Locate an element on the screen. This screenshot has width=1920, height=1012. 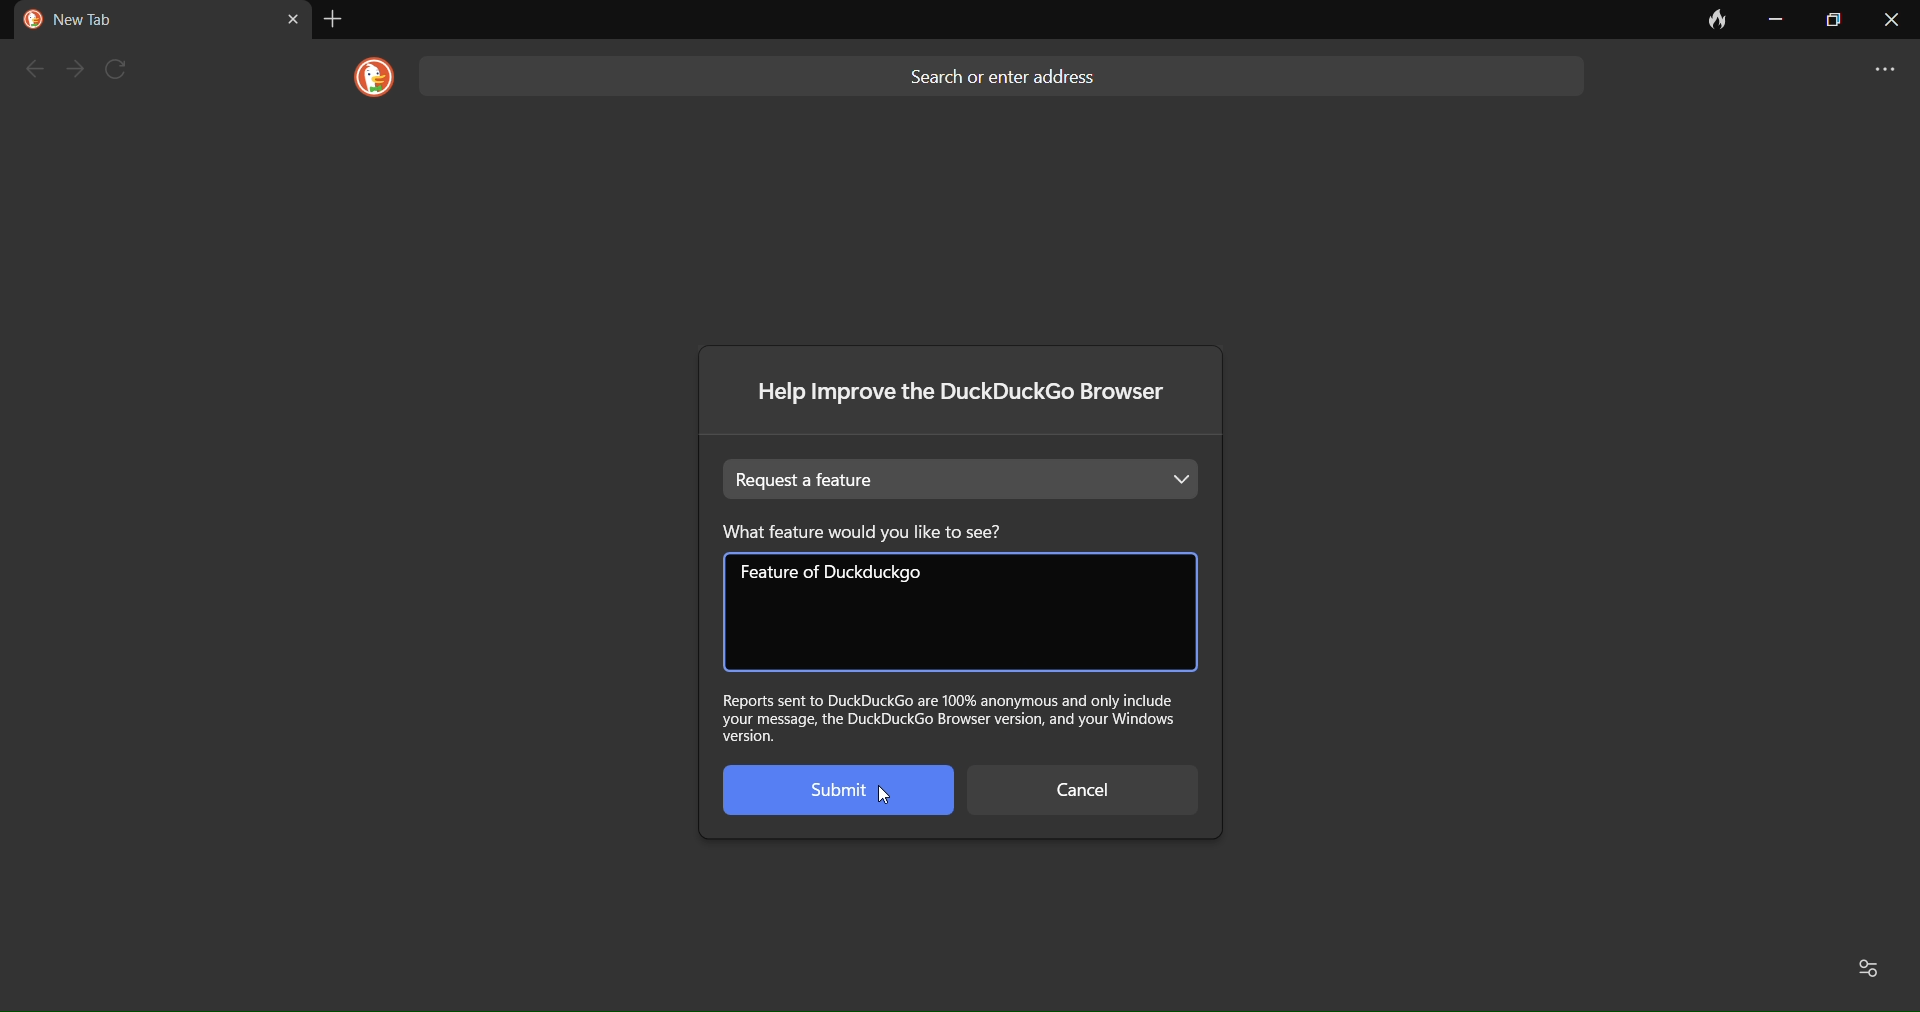
close tab is located at coordinates (292, 18).